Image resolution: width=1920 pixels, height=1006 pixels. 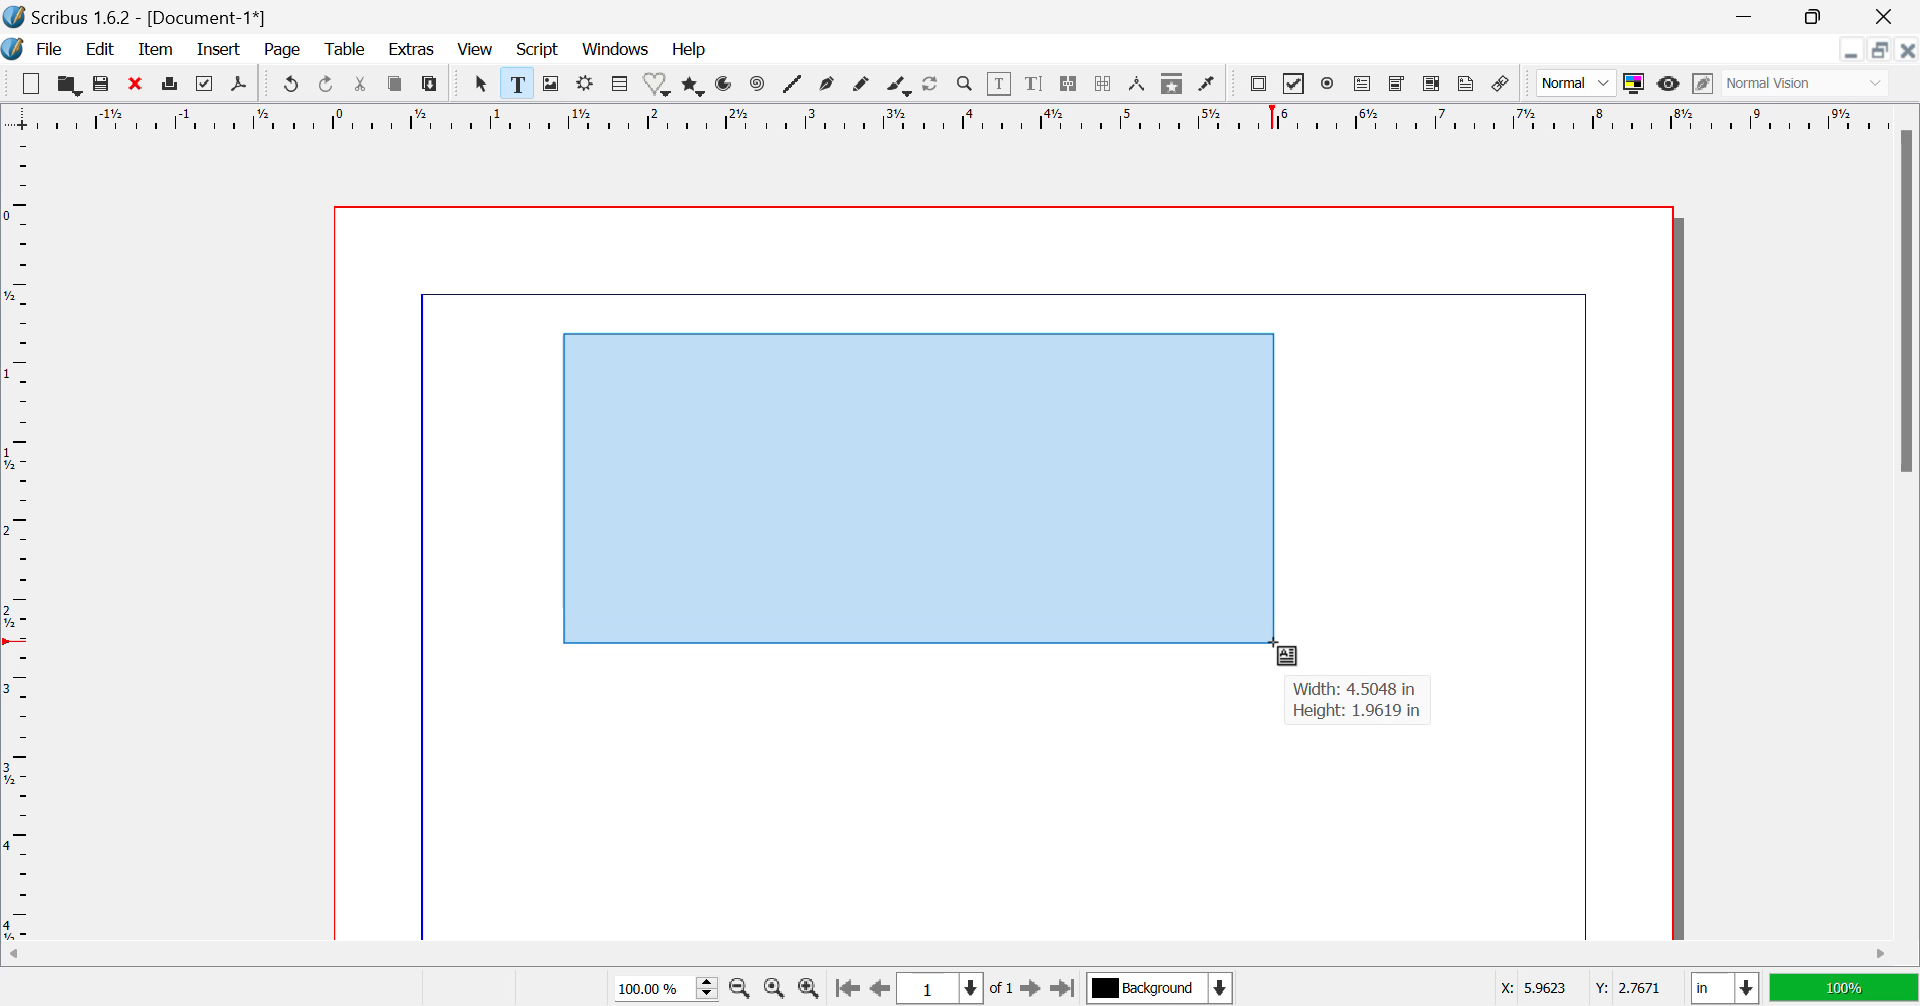 I want to click on Cut, so click(x=361, y=84).